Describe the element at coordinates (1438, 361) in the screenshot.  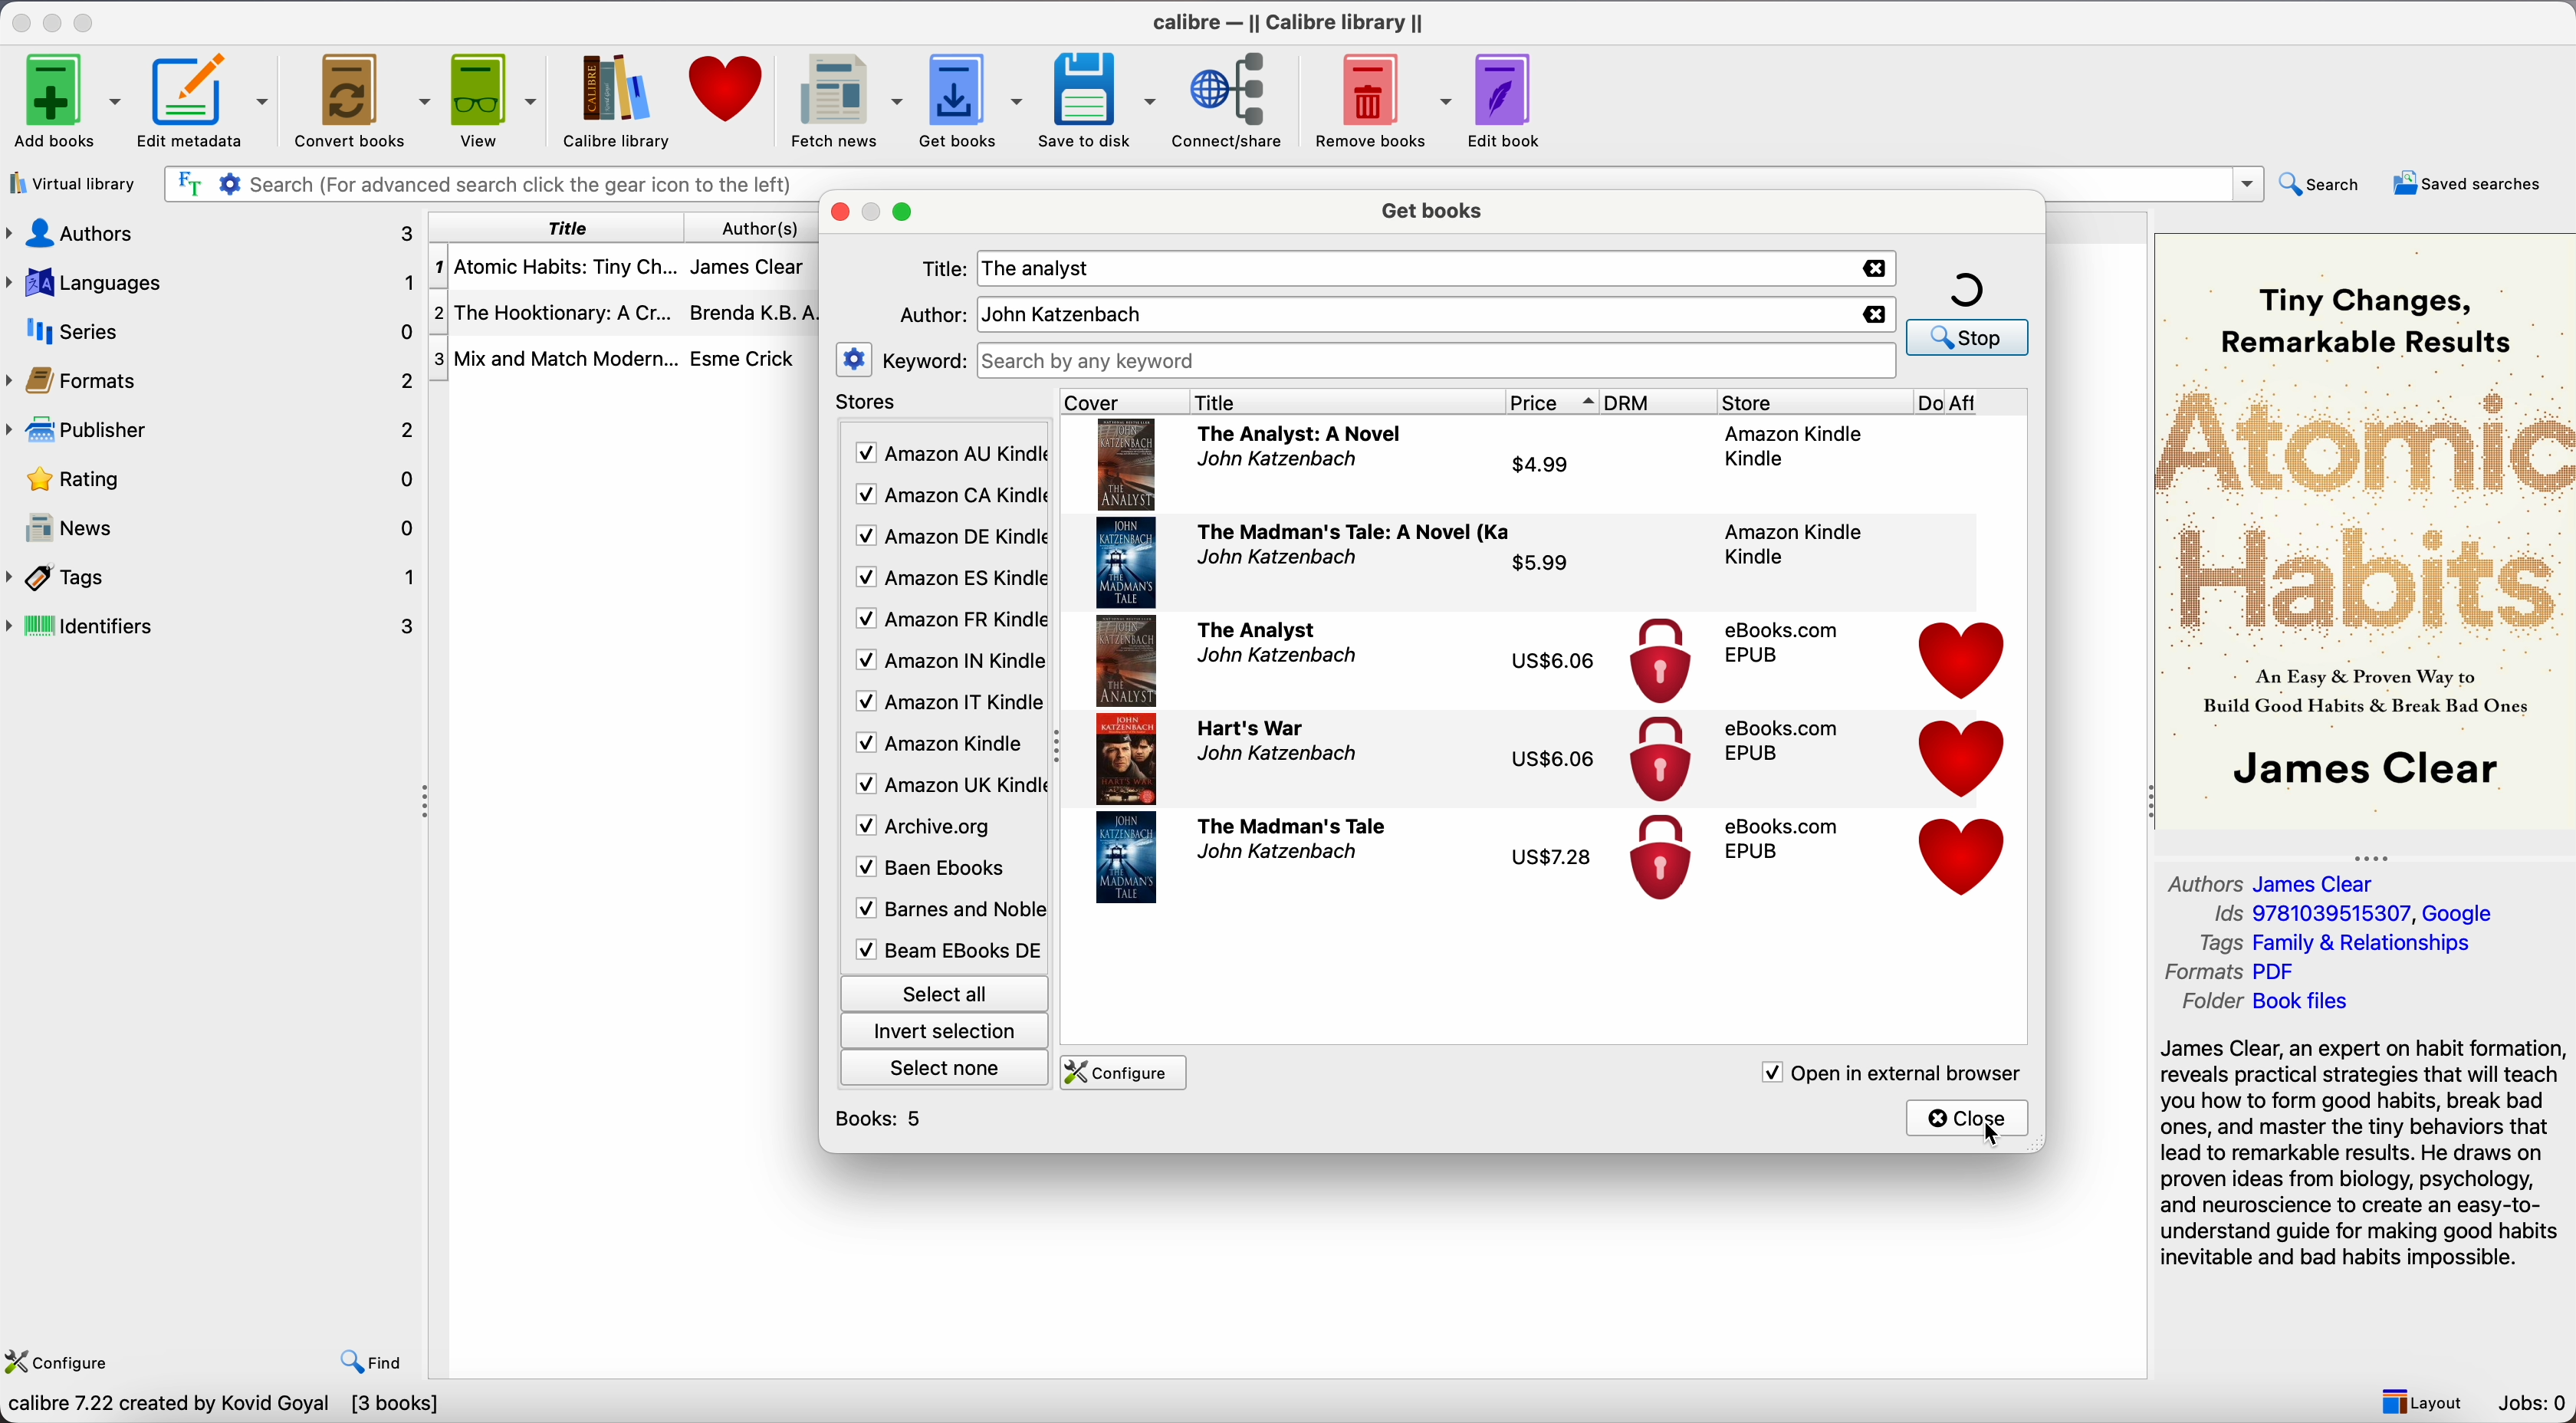
I see `search bar` at that location.